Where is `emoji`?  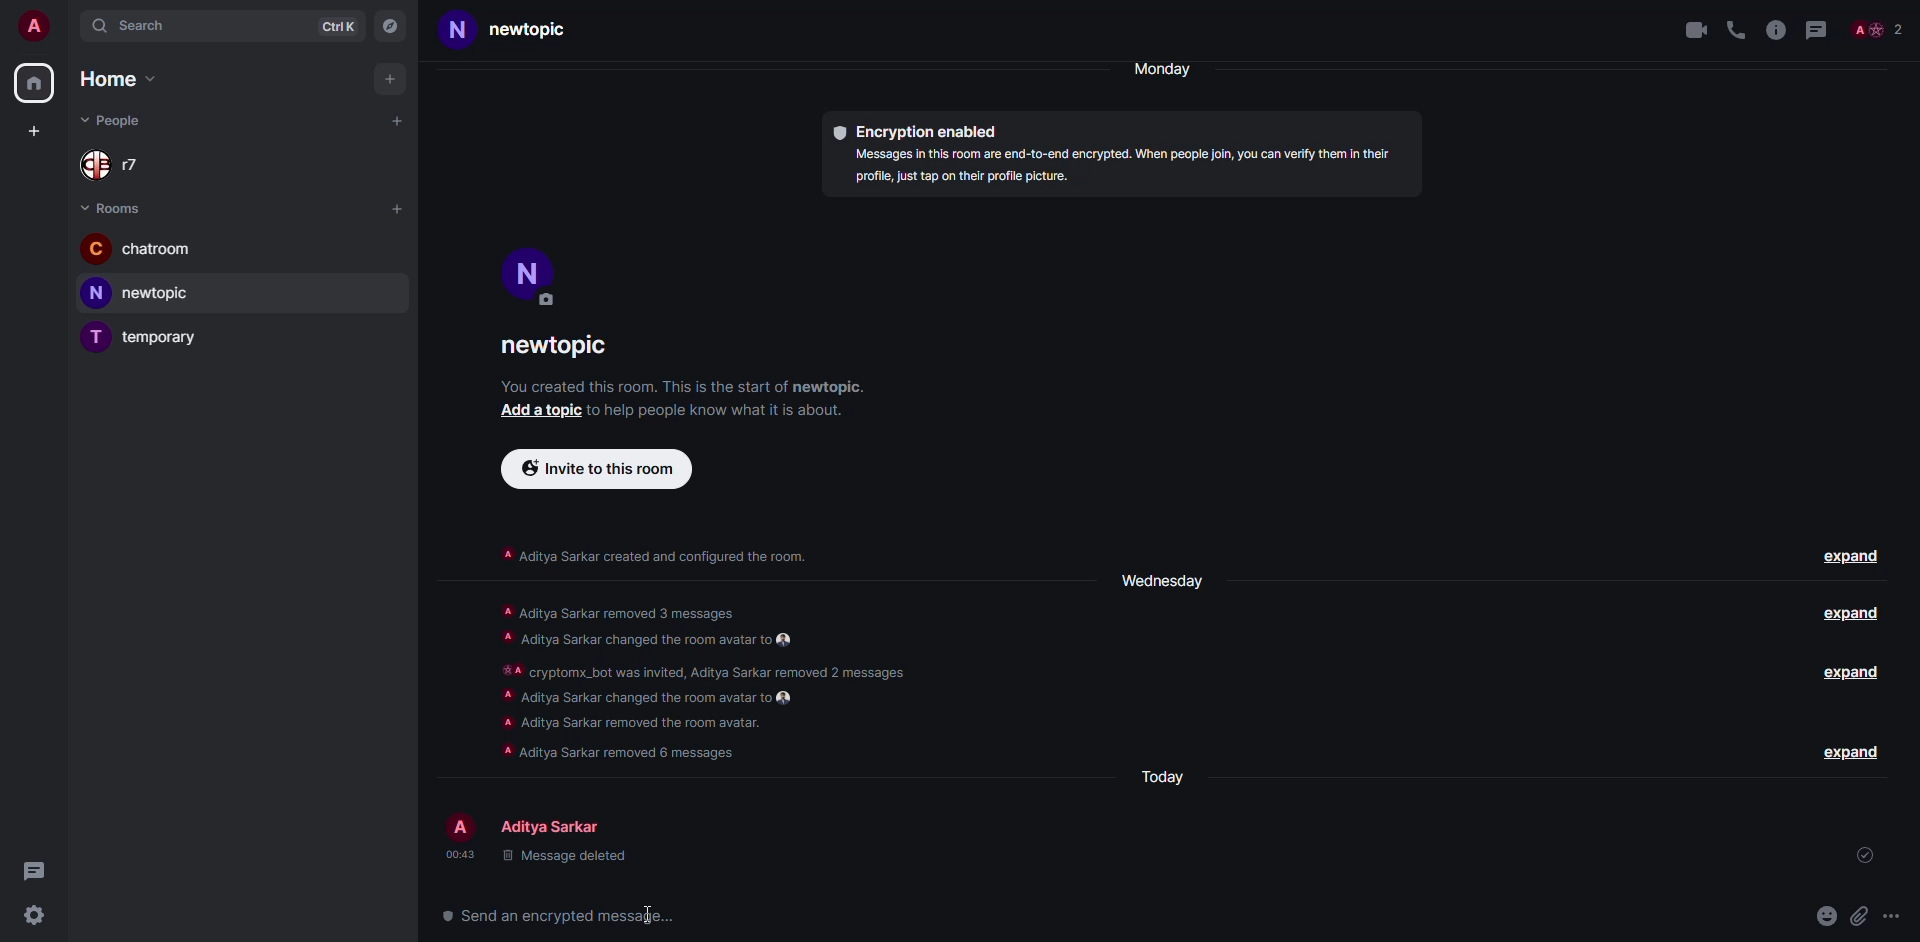 emoji is located at coordinates (1825, 916).